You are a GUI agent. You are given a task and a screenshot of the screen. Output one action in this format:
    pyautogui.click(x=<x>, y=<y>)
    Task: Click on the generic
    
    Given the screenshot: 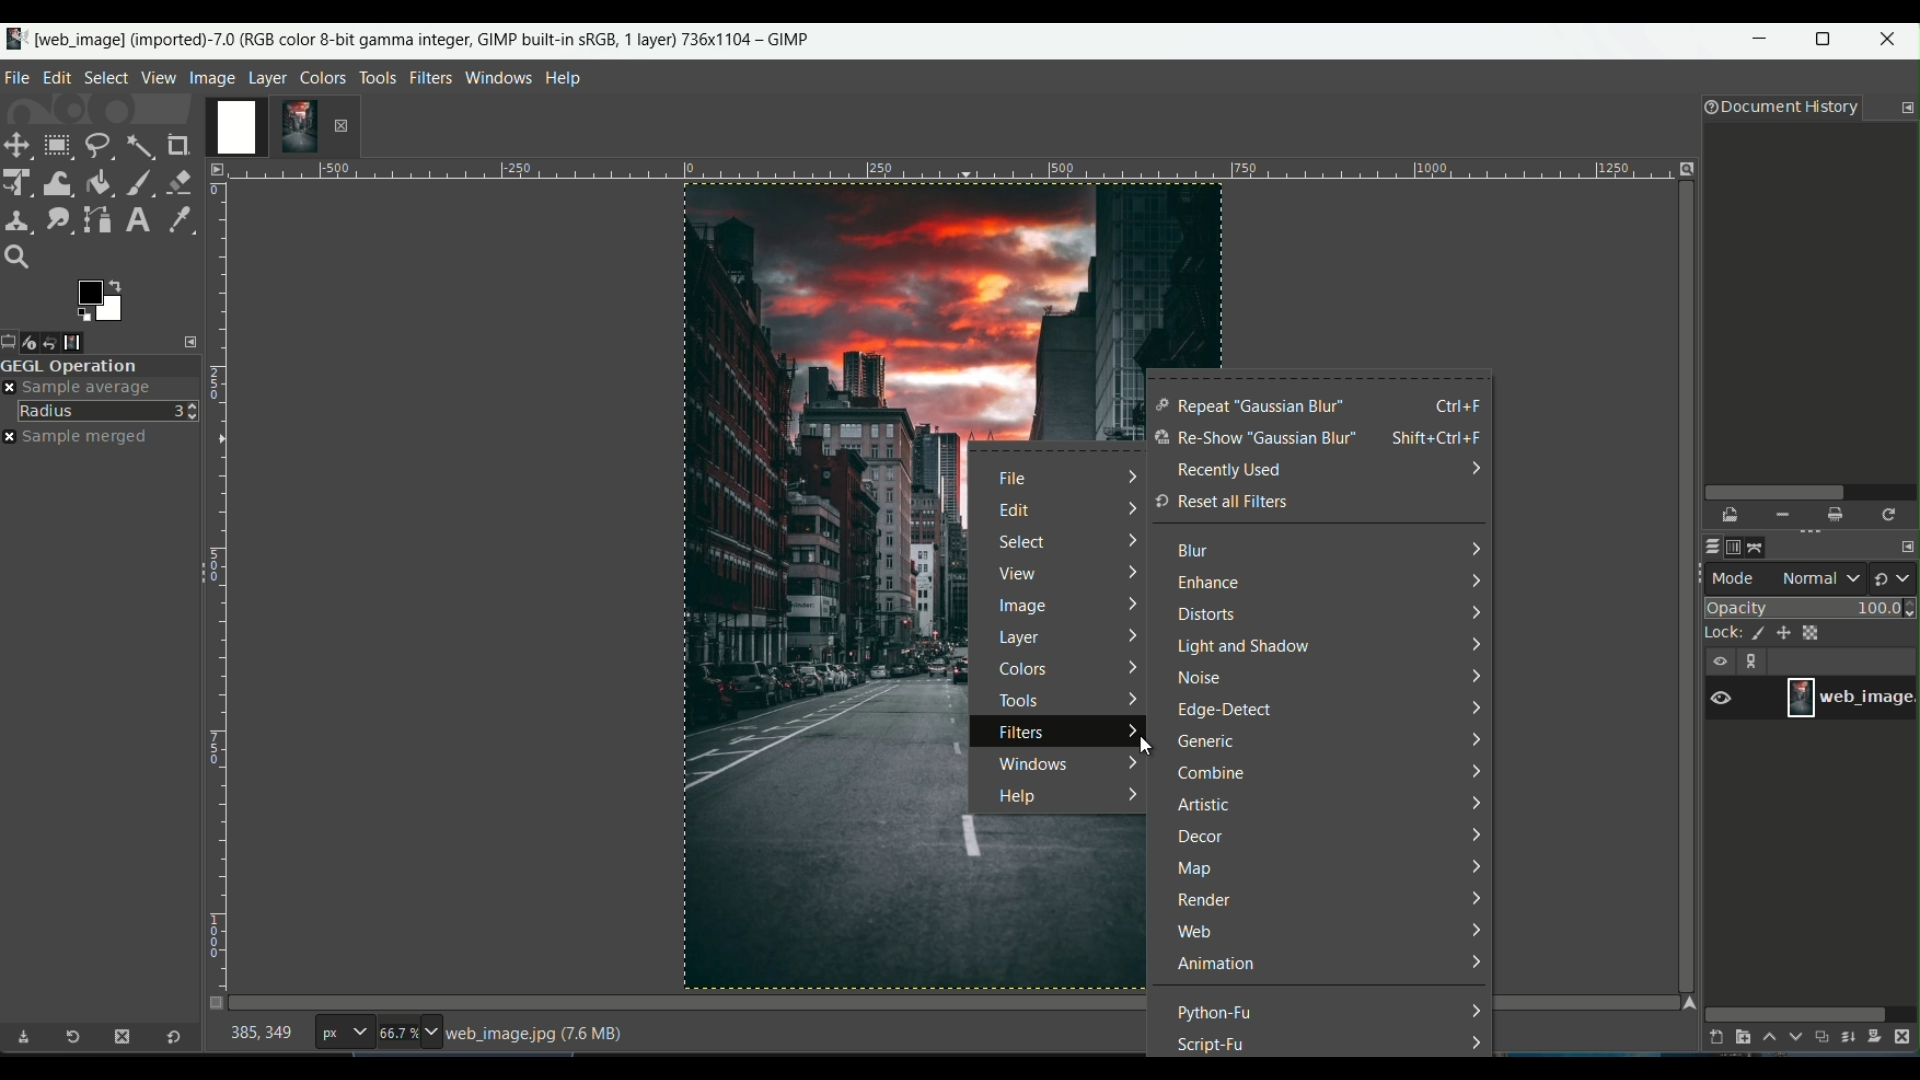 What is the action you would take?
    pyautogui.click(x=1207, y=744)
    